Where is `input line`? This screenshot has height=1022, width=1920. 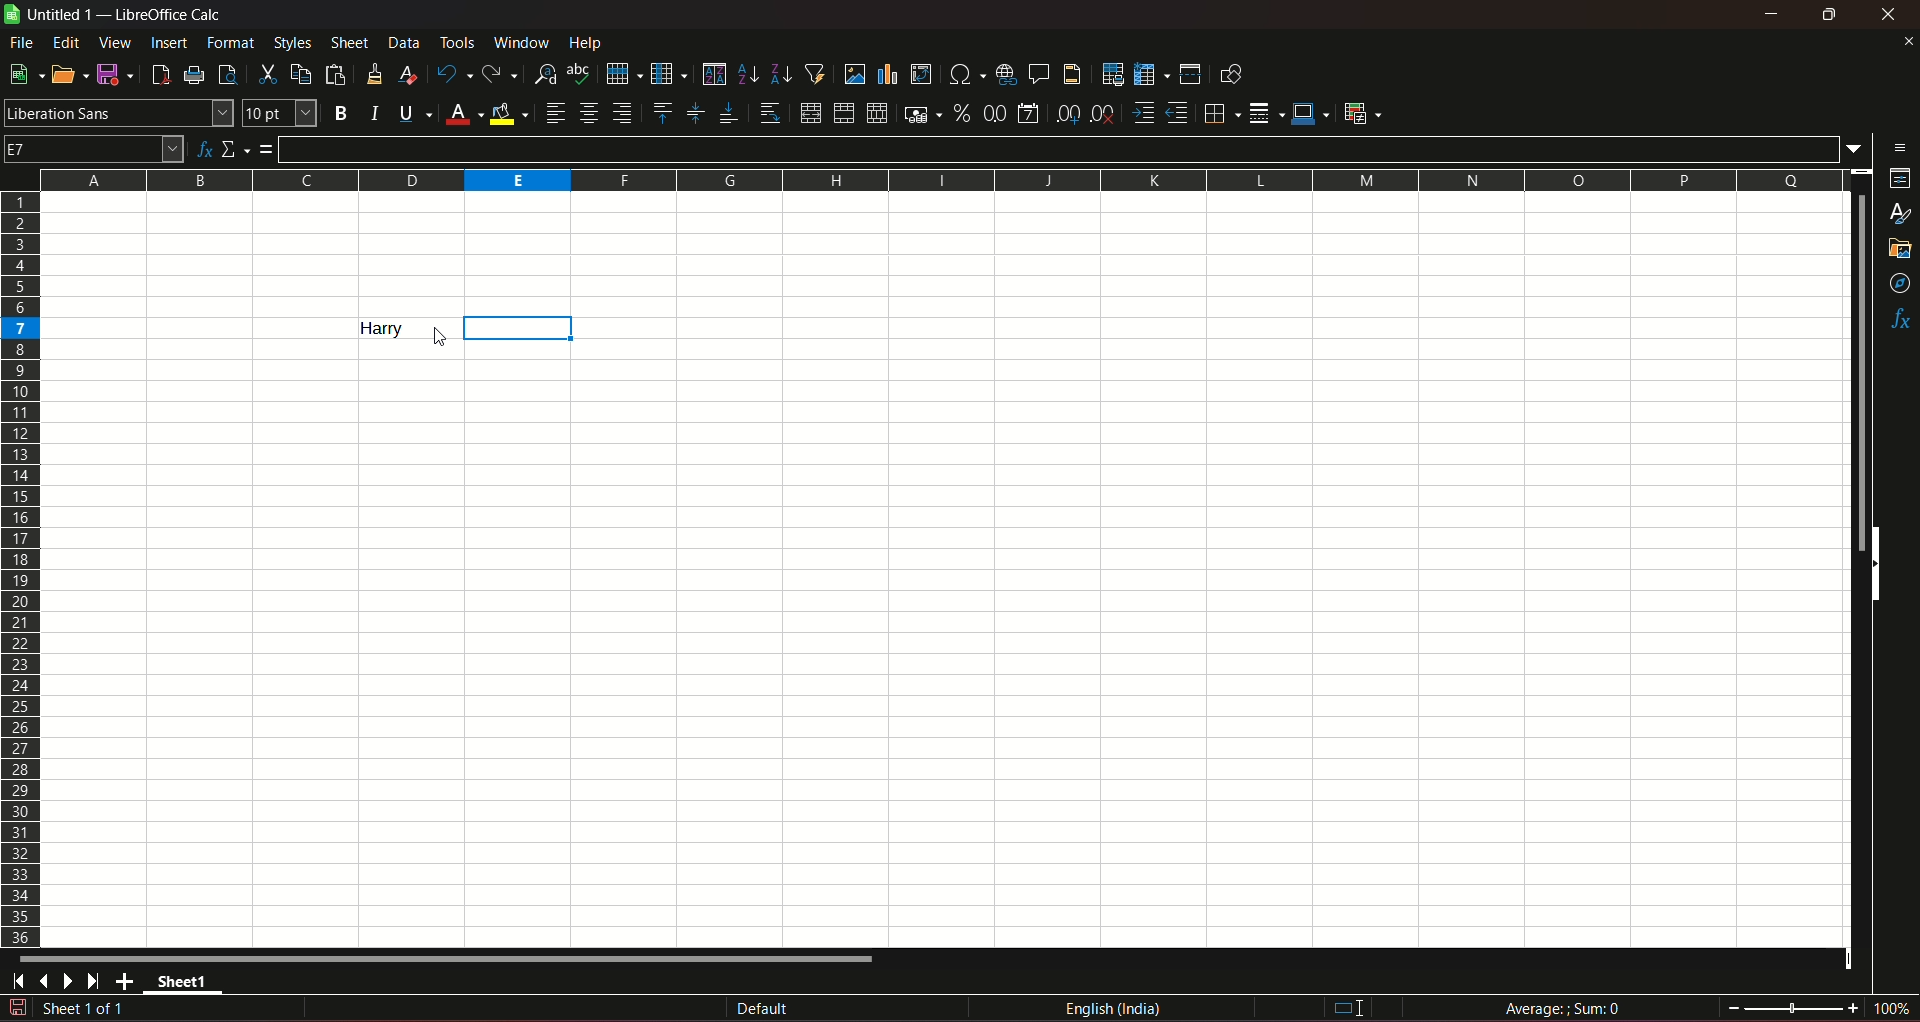 input line is located at coordinates (1061, 148).